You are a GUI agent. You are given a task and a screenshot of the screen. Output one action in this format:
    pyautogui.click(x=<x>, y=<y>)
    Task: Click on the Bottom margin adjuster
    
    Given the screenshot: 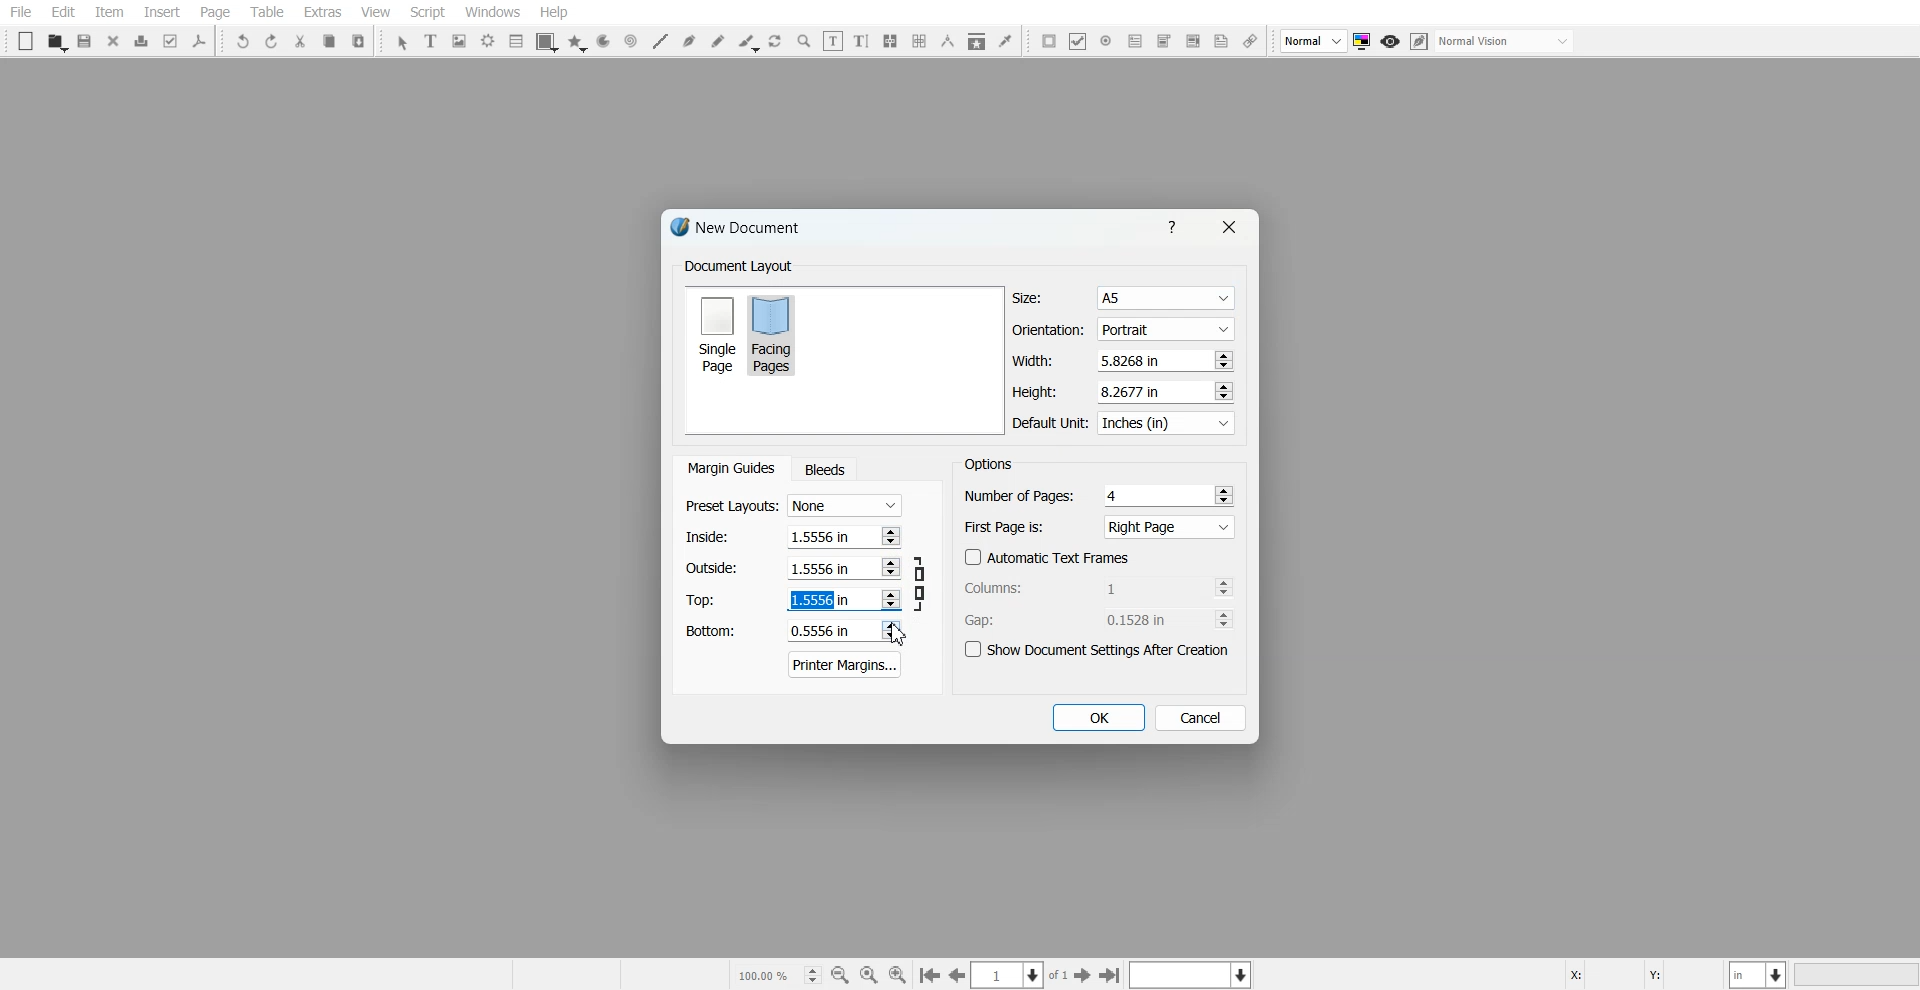 What is the action you would take?
    pyautogui.click(x=791, y=631)
    